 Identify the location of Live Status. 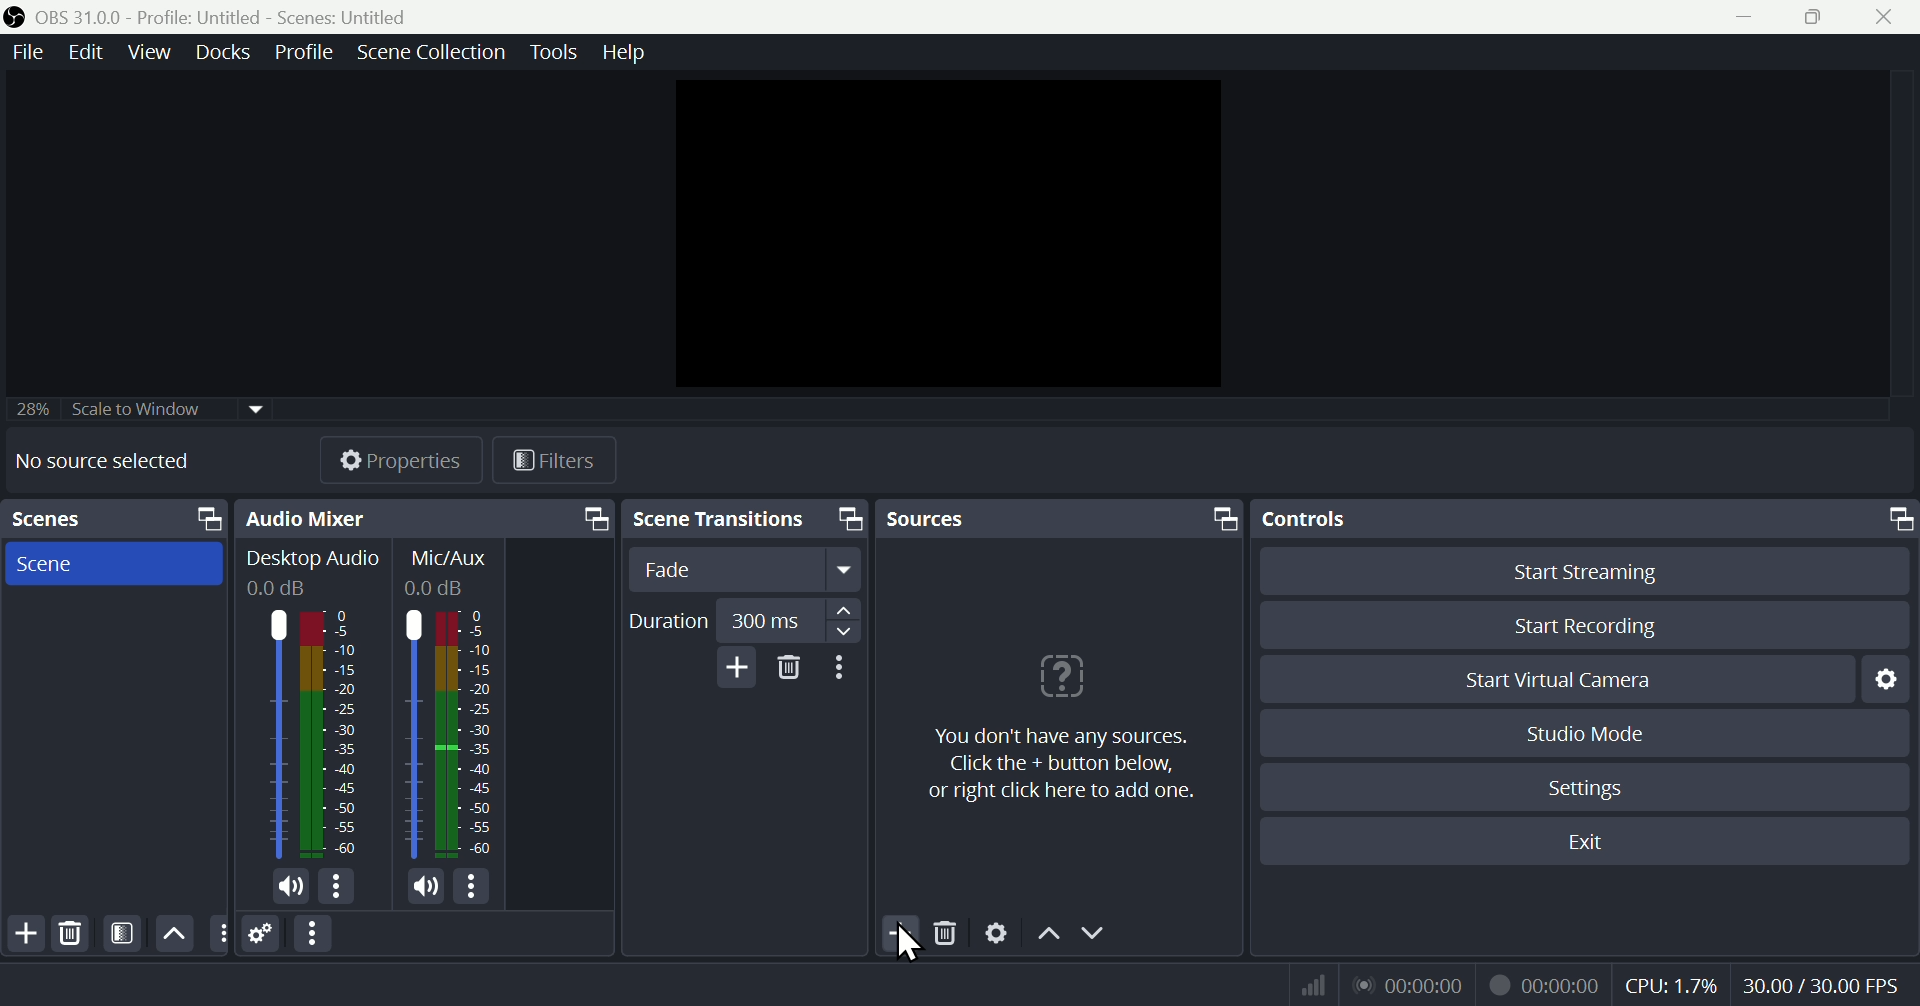
(1407, 983).